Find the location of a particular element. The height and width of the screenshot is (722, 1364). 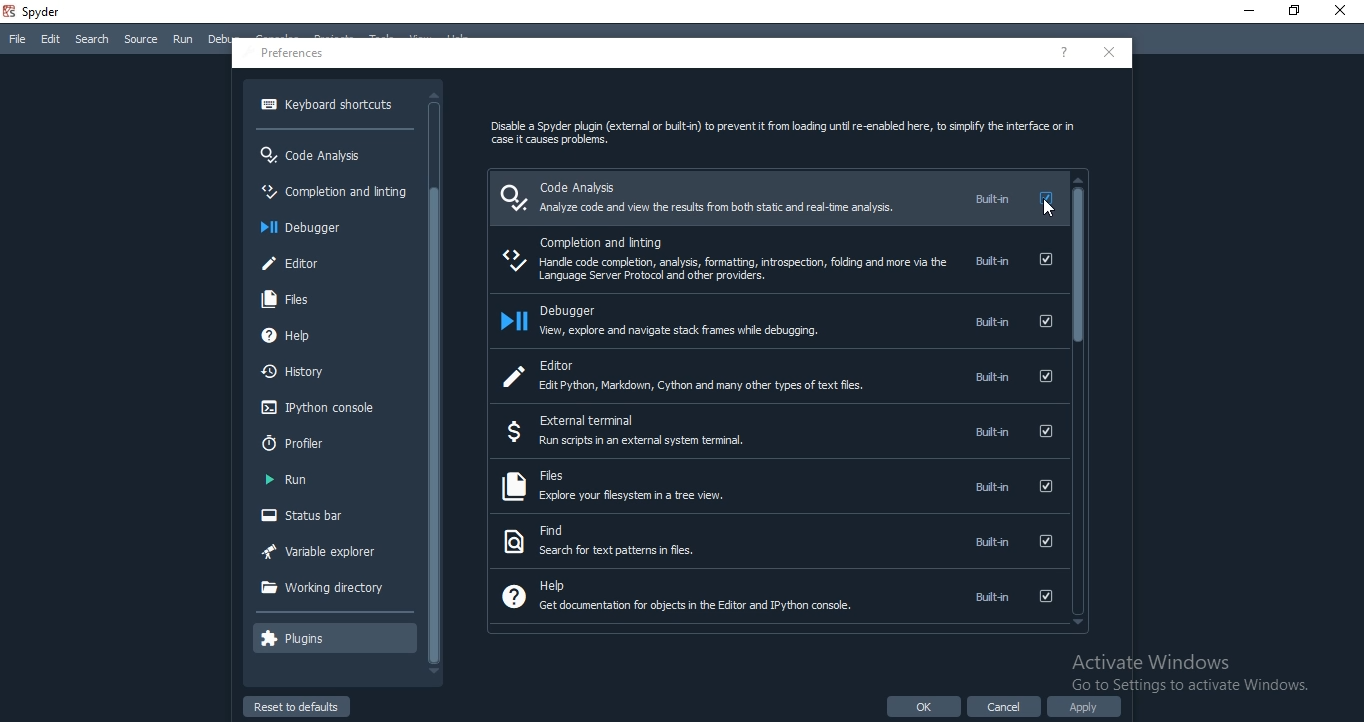

scroll bar is located at coordinates (434, 377).